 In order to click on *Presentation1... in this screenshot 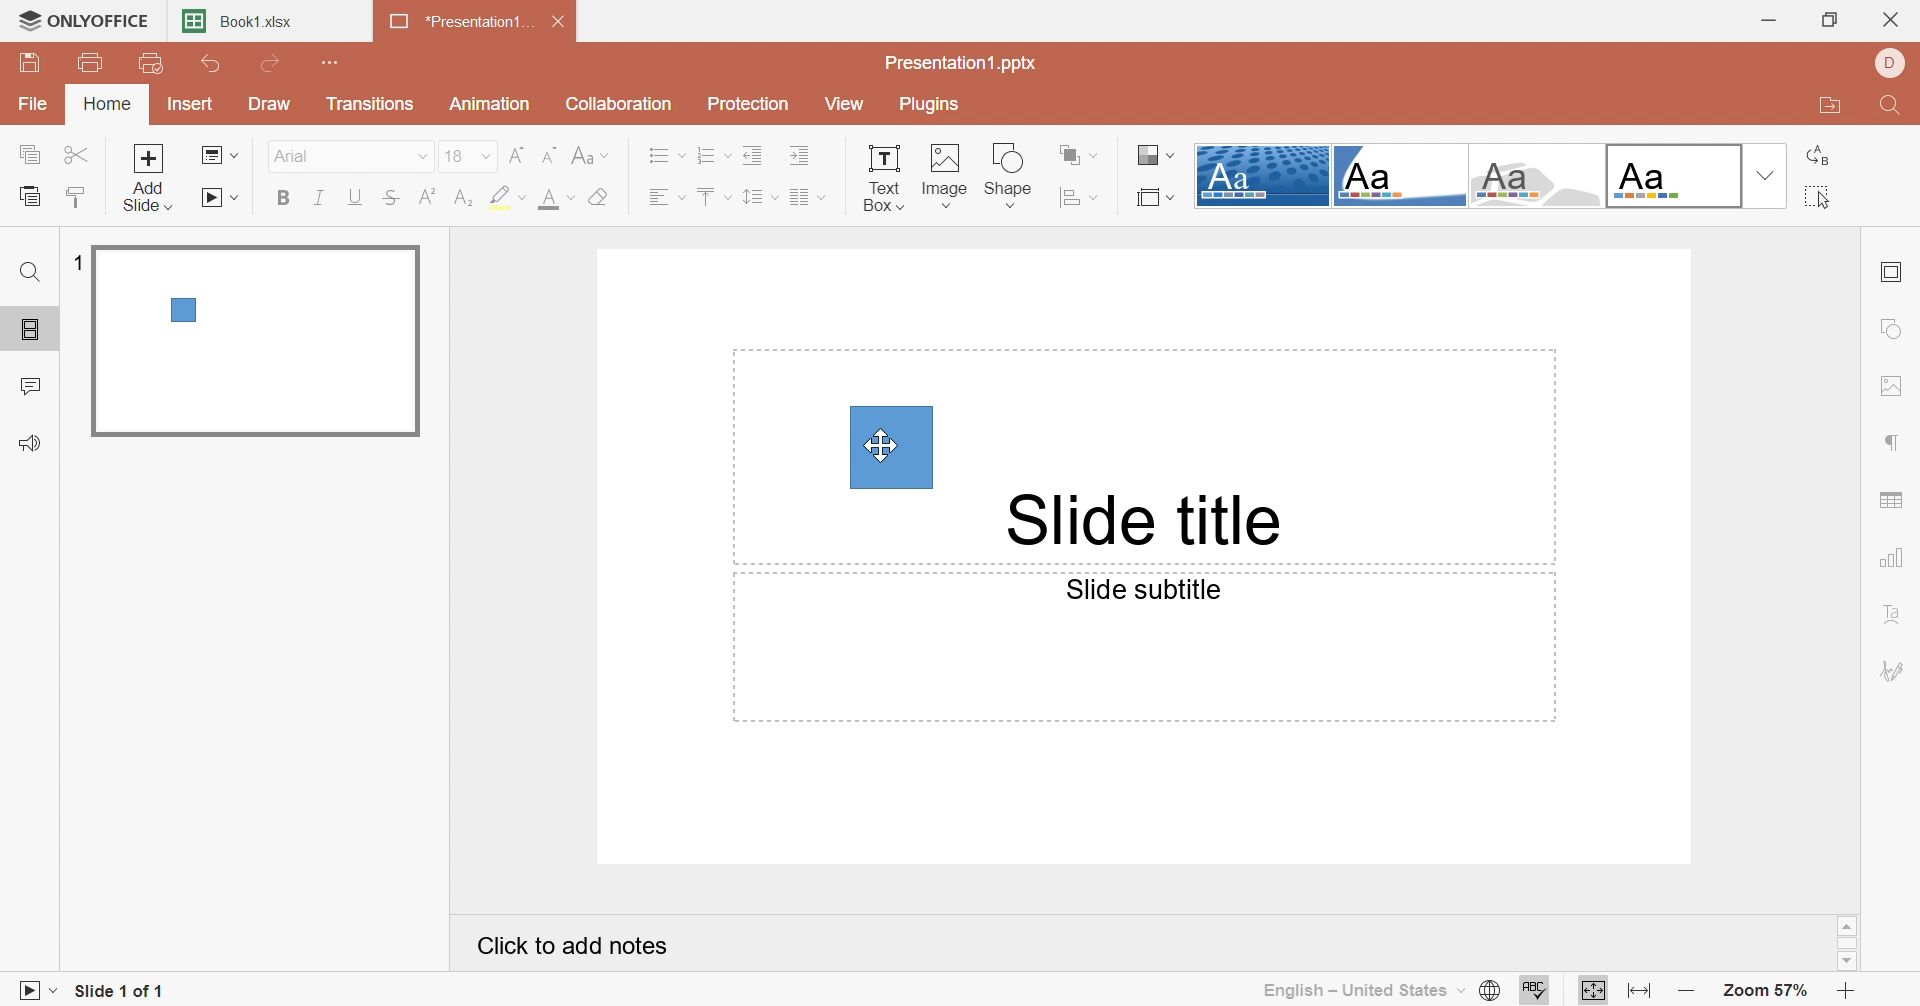, I will do `click(453, 24)`.